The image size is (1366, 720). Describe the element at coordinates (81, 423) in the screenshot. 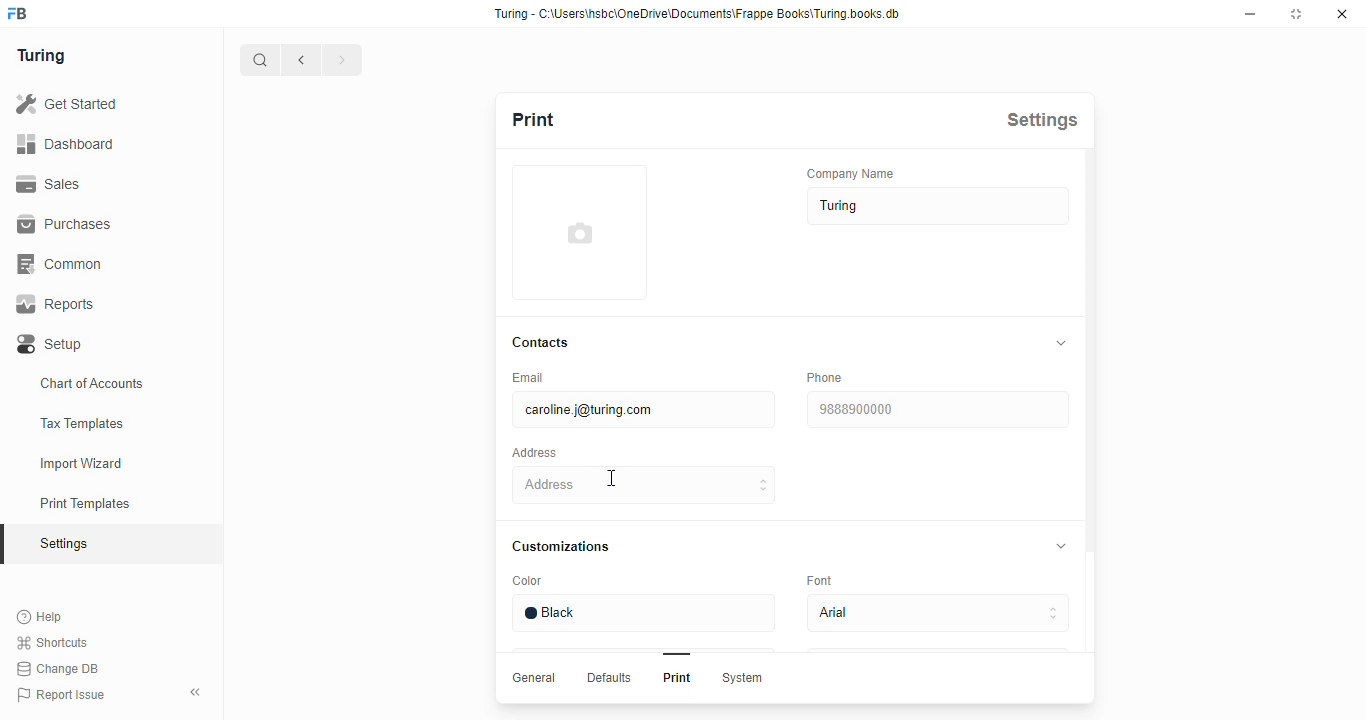

I see `tax templates` at that location.